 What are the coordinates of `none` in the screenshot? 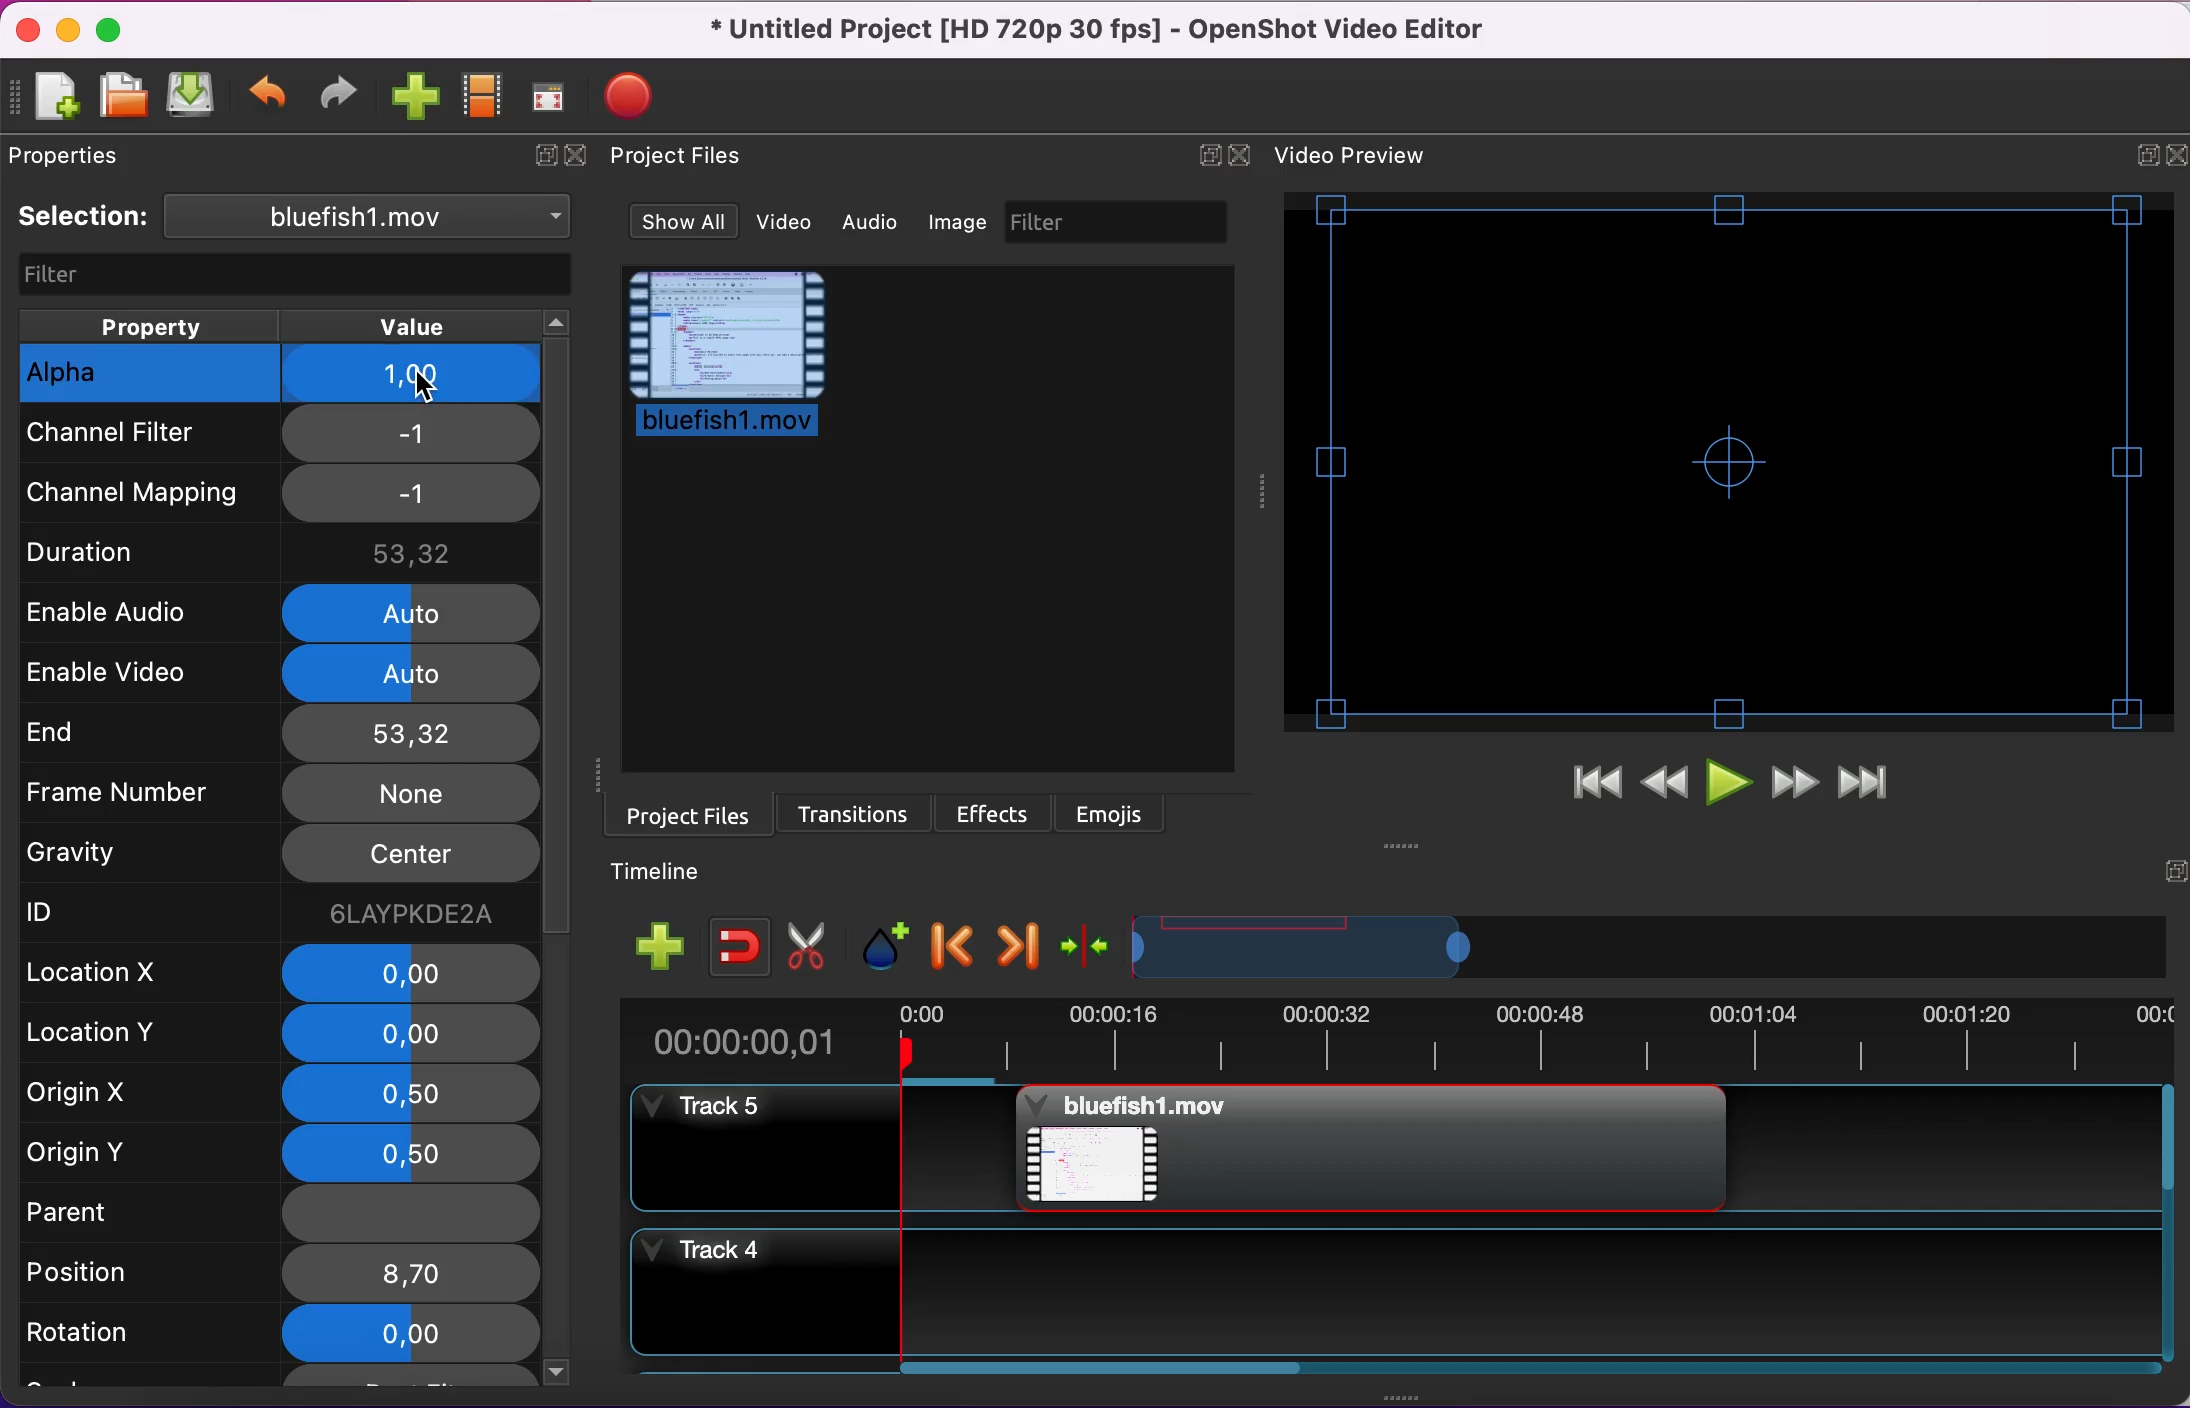 It's located at (409, 794).